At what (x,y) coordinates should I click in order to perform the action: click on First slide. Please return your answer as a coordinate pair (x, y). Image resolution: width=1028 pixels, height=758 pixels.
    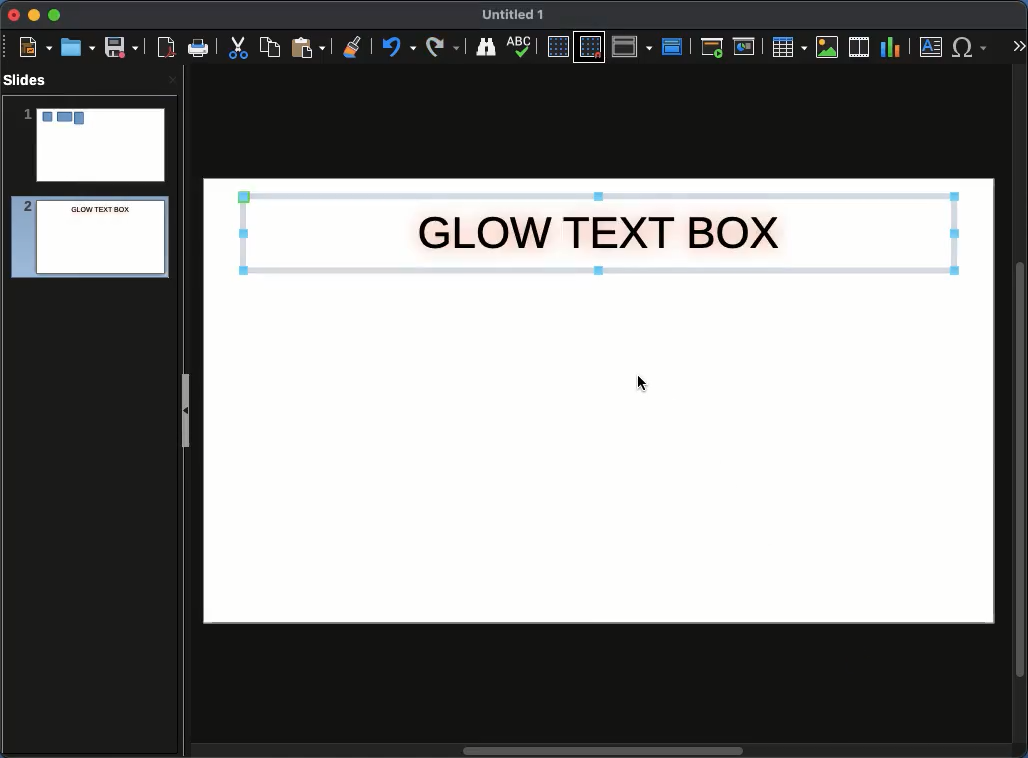
    Looking at the image, I should click on (712, 47).